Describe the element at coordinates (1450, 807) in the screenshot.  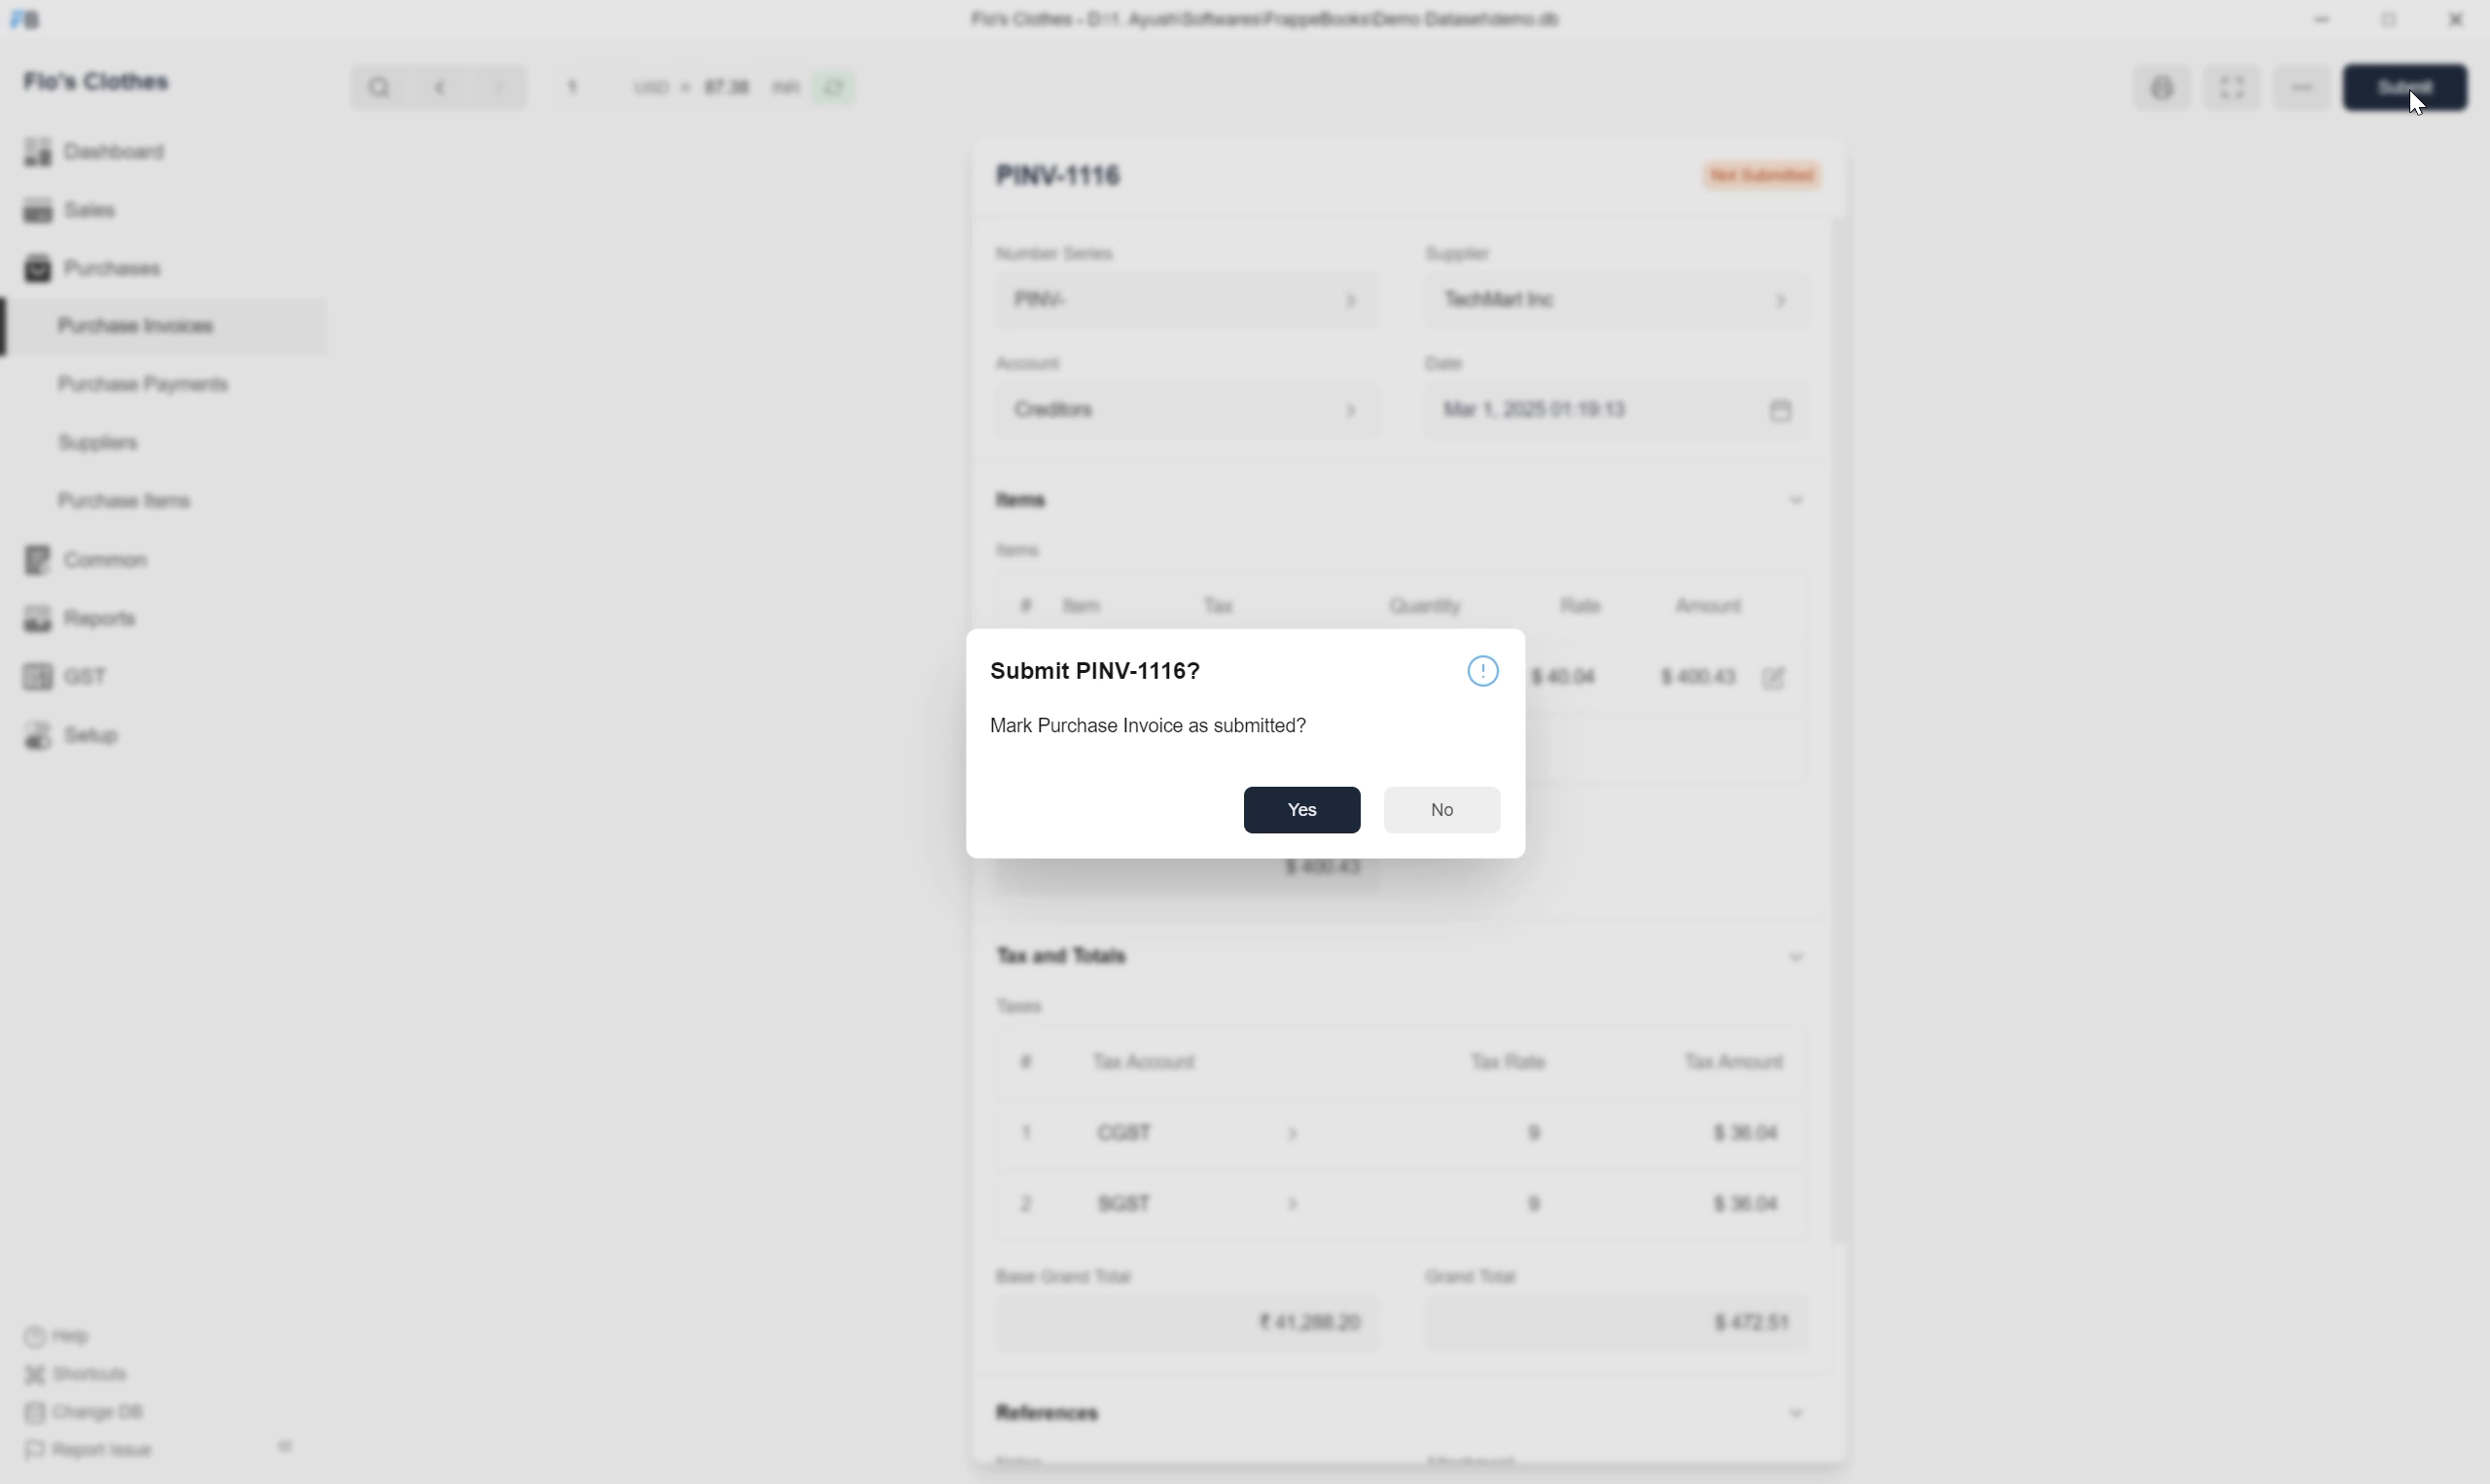
I see `No` at that location.